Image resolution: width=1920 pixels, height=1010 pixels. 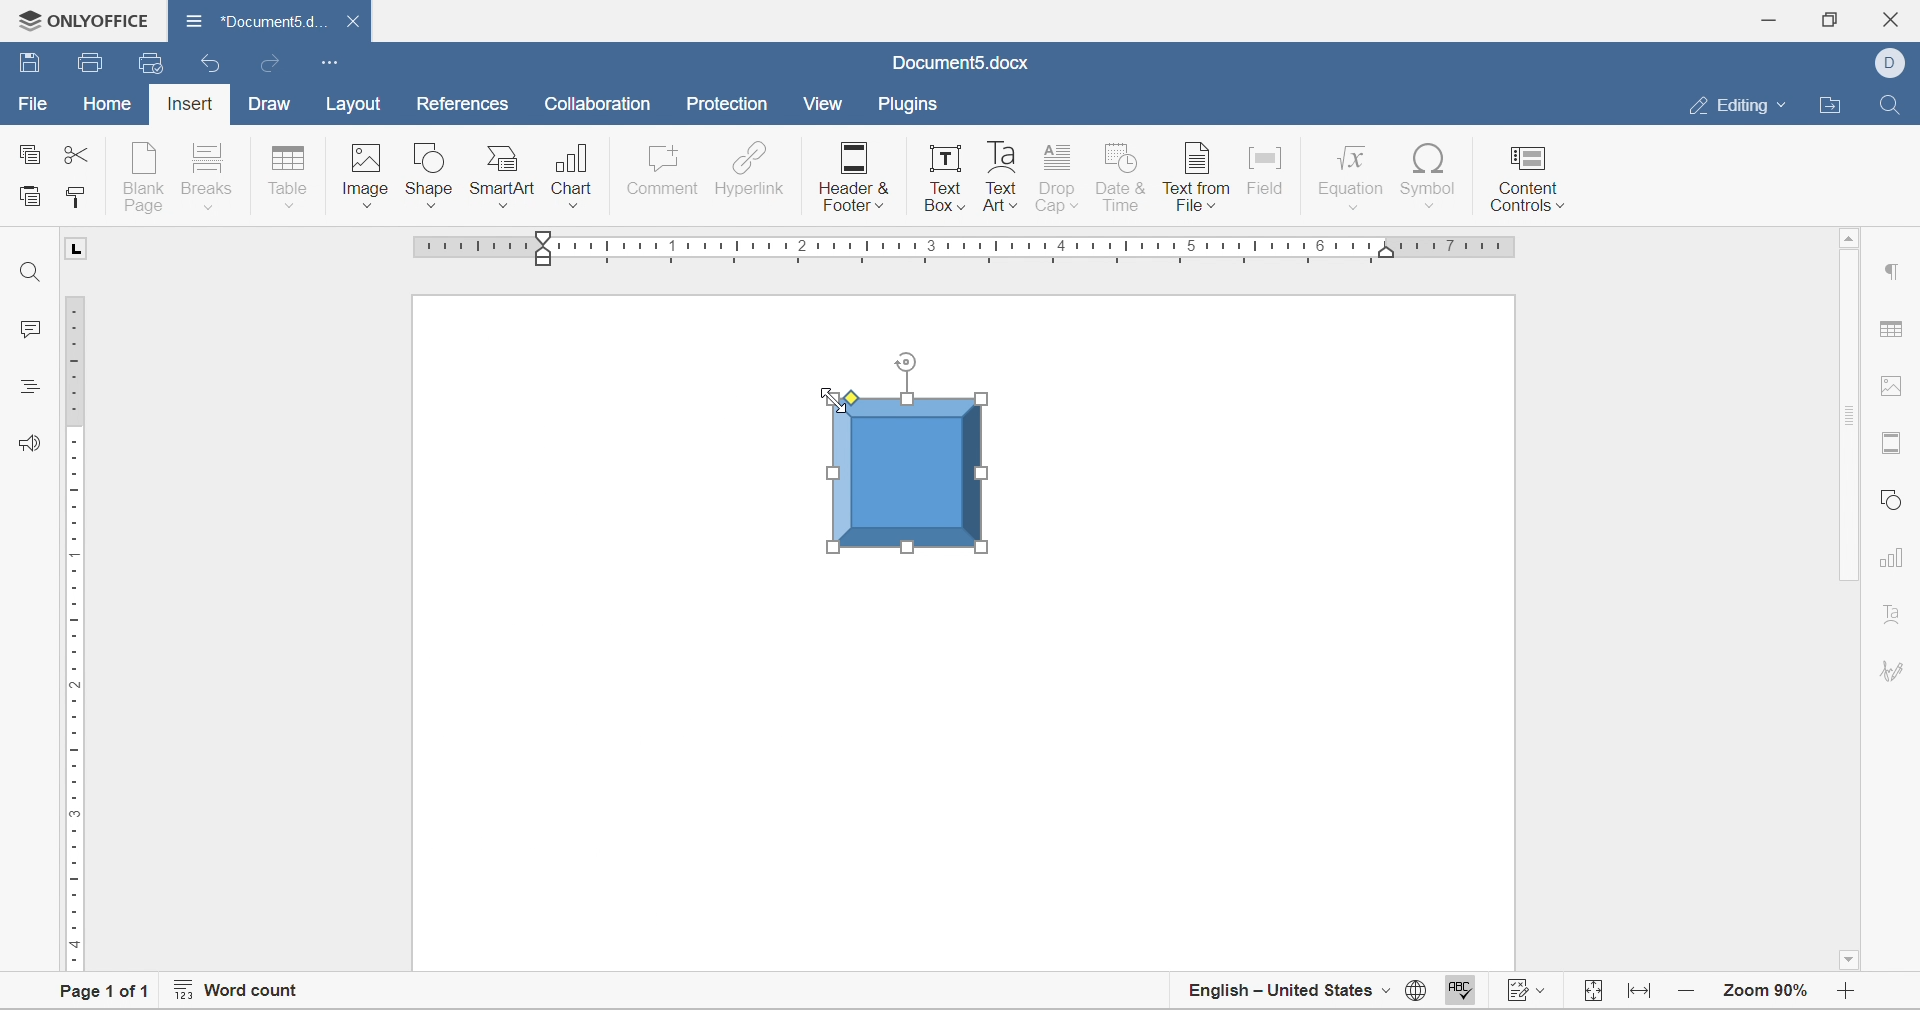 What do you see at coordinates (74, 629) in the screenshot?
I see `ruler` at bounding box center [74, 629].